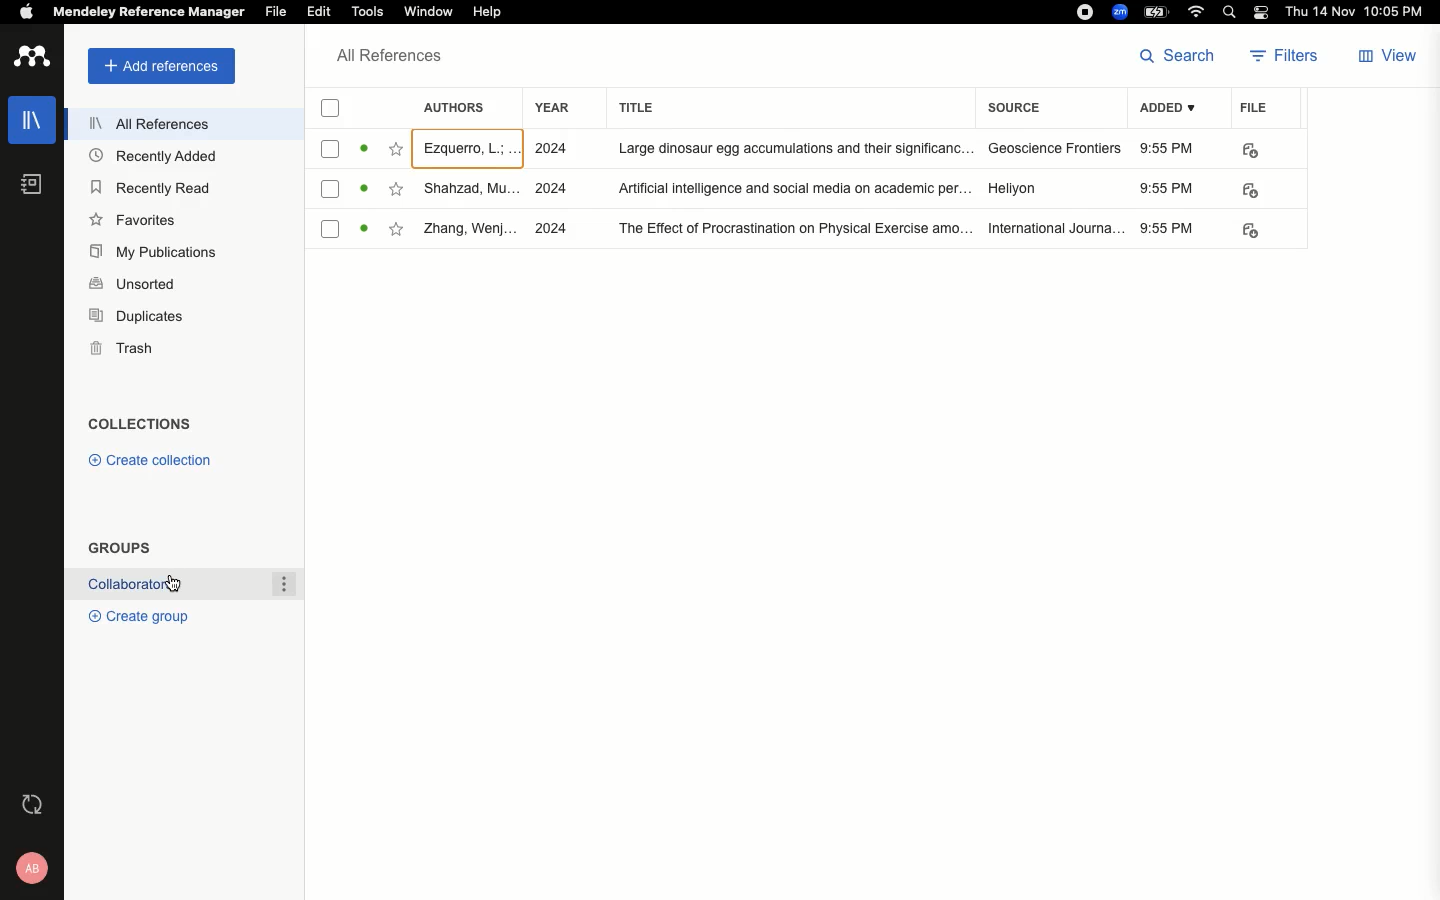 The width and height of the screenshot is (1440, 900). What do you see at coordinates (1359, 12) in the screenshot?
I see `Date/time` at bounding box center [1359, 12].